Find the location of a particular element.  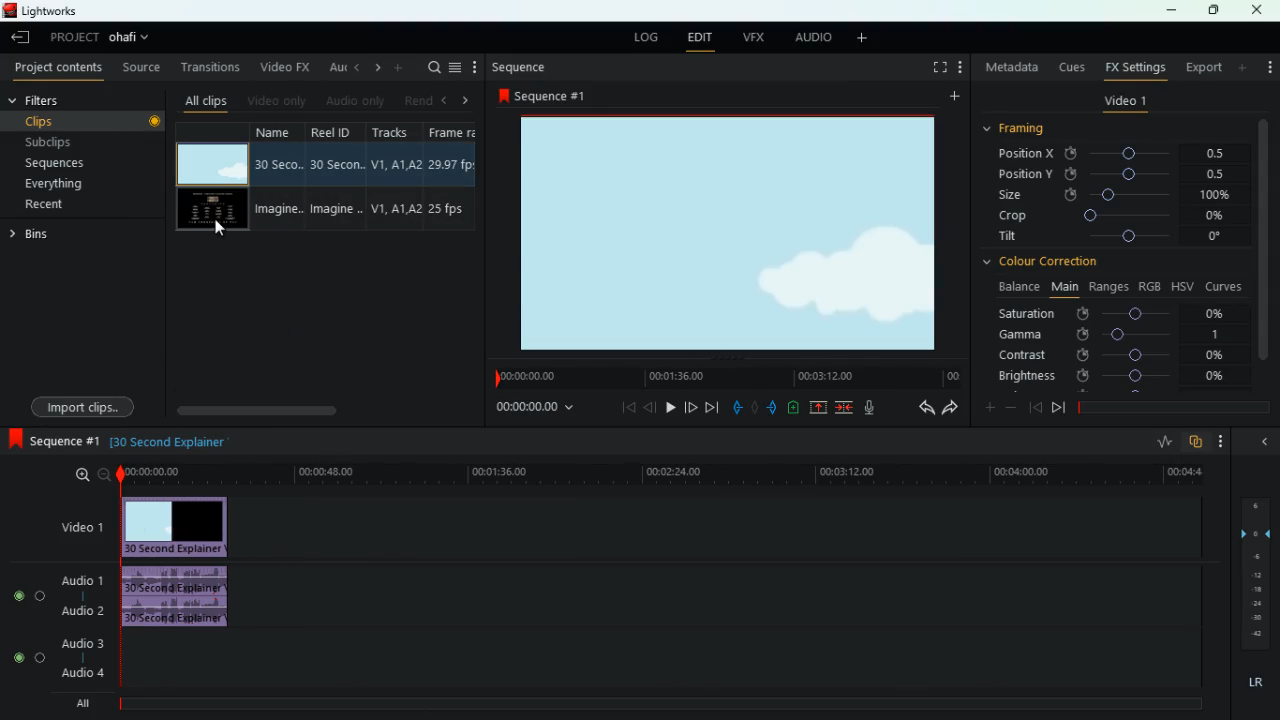

more is located at coordinates (1226, 441).